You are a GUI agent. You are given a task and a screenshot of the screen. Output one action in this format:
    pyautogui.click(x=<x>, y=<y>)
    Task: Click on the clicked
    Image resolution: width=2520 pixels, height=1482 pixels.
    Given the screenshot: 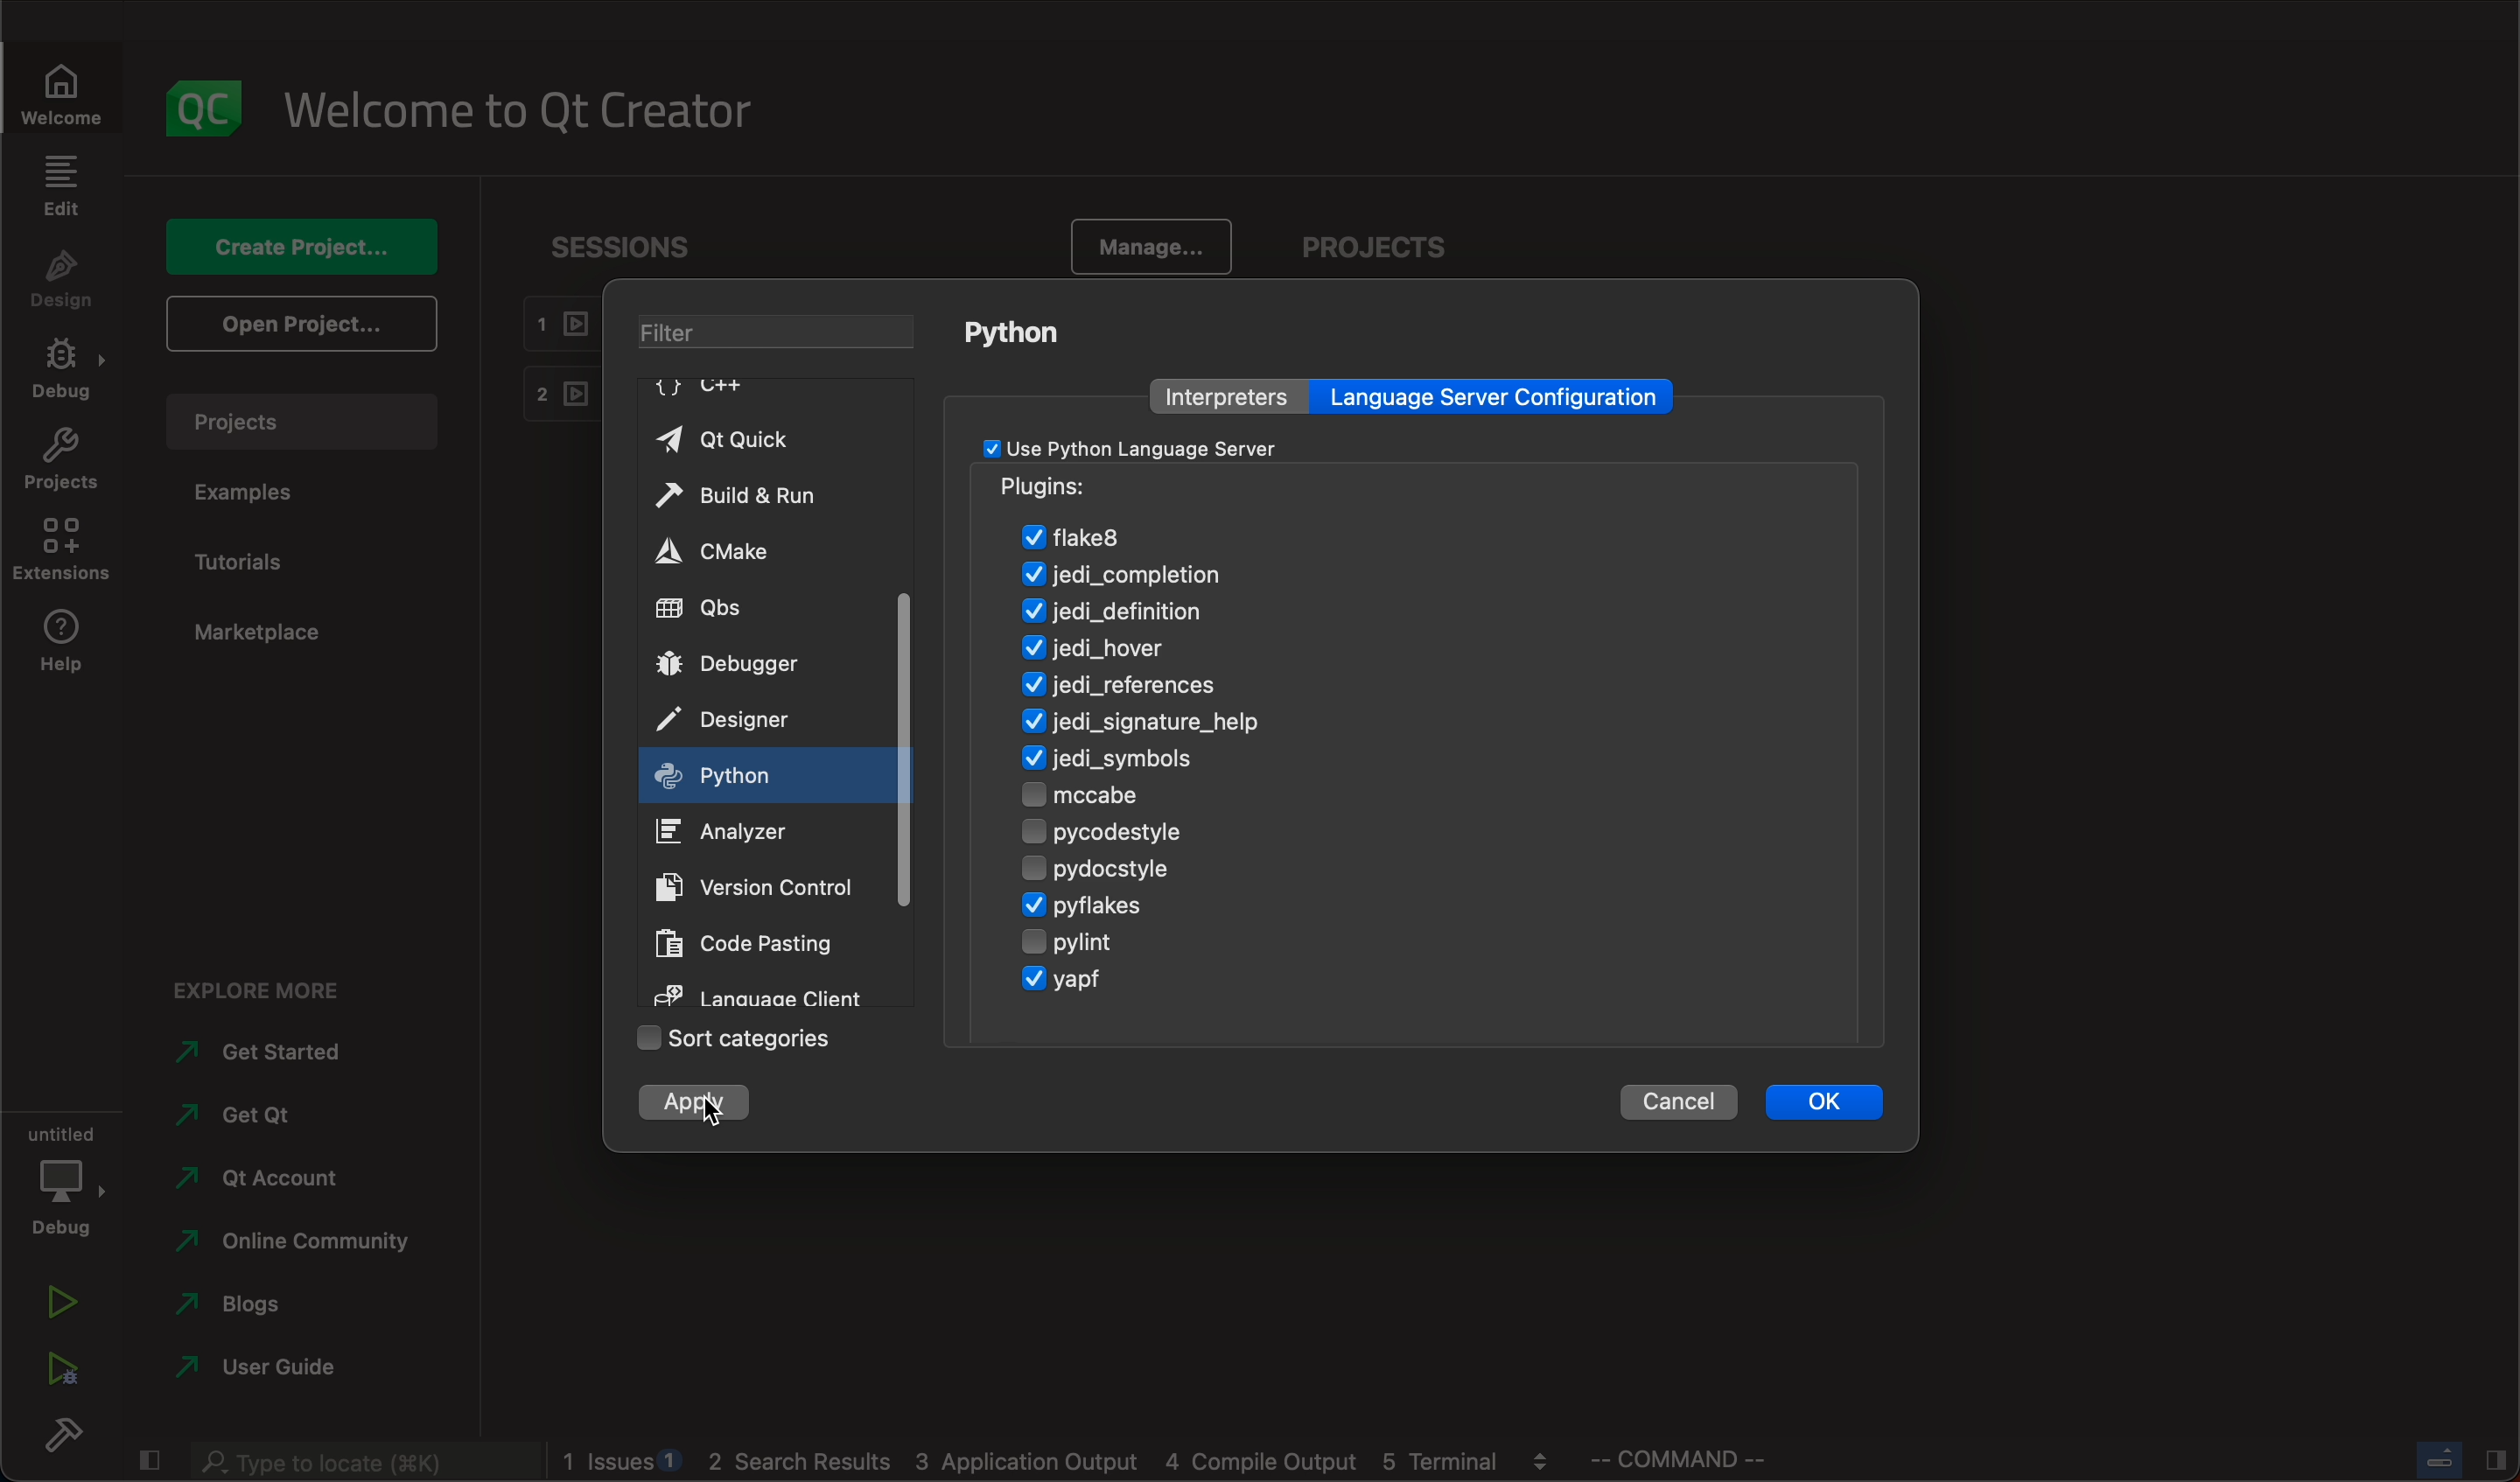 What is the action you would take?
    pyautogui.click(x=704, y=1107)
    